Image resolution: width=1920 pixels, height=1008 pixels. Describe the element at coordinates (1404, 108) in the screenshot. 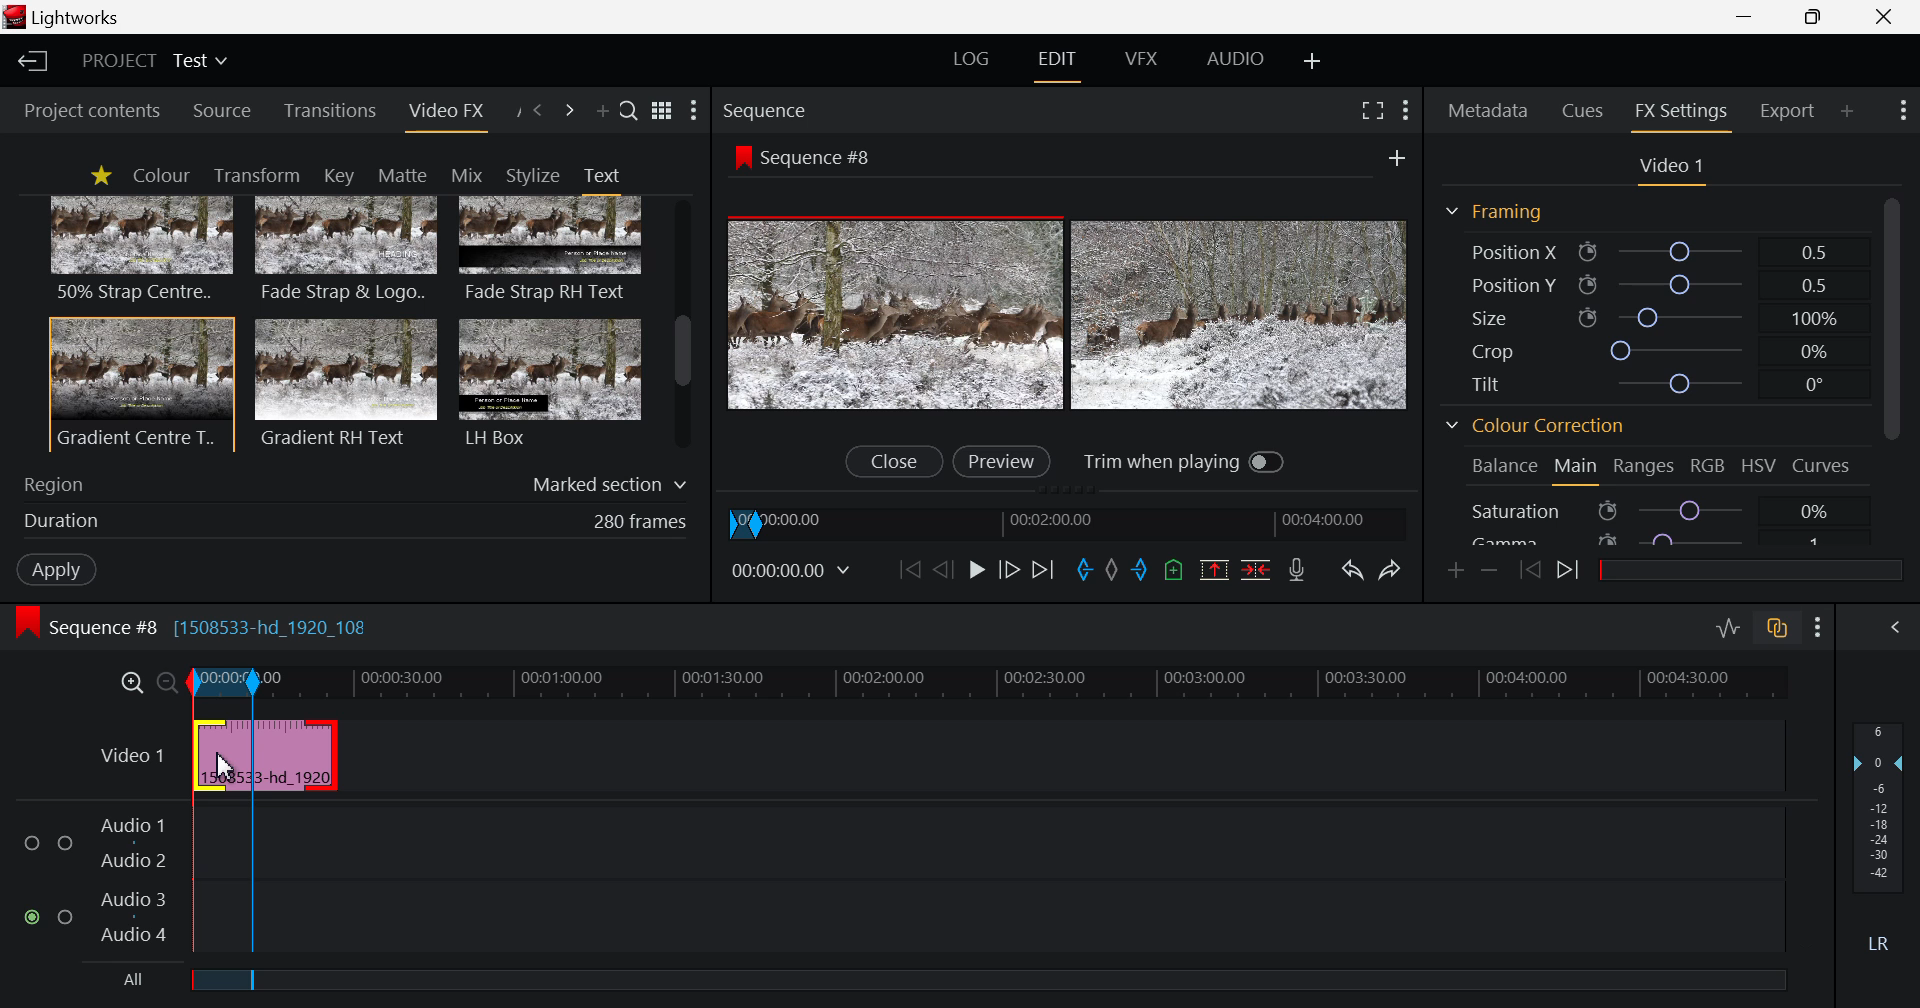

I see `Settings` at that location.